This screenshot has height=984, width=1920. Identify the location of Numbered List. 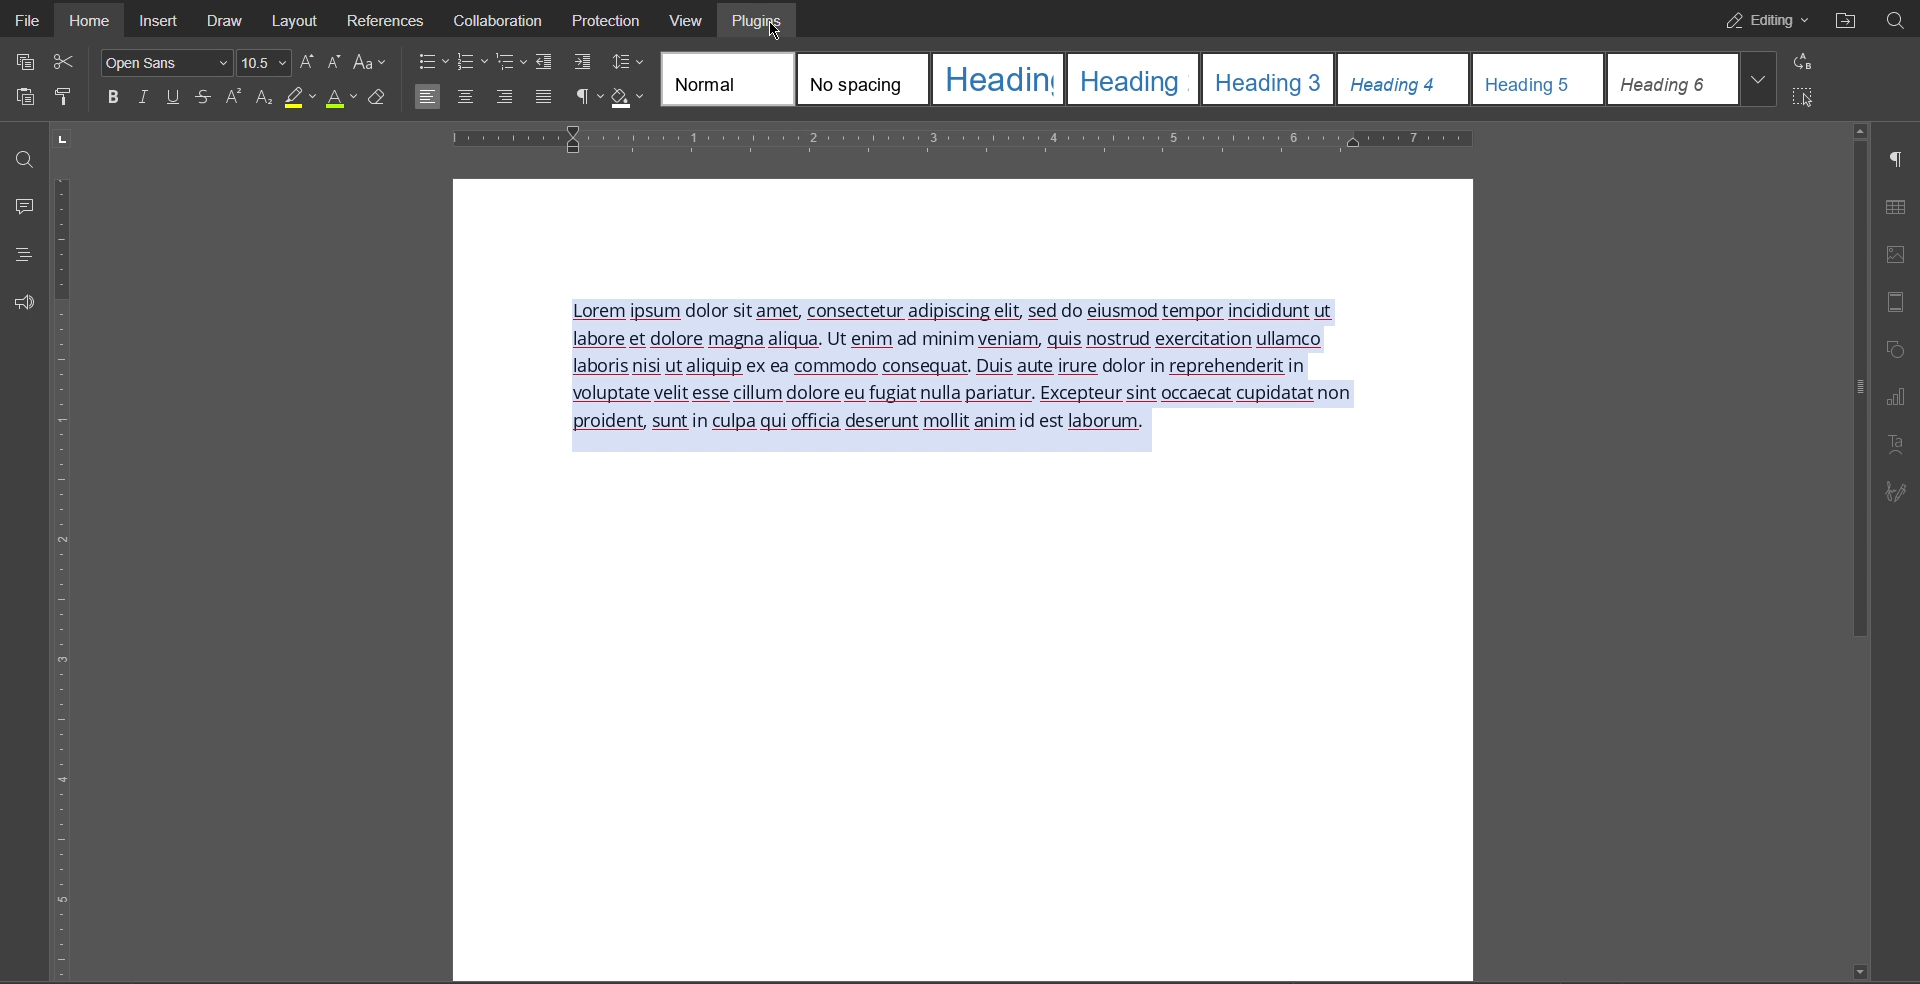
(476, 61).